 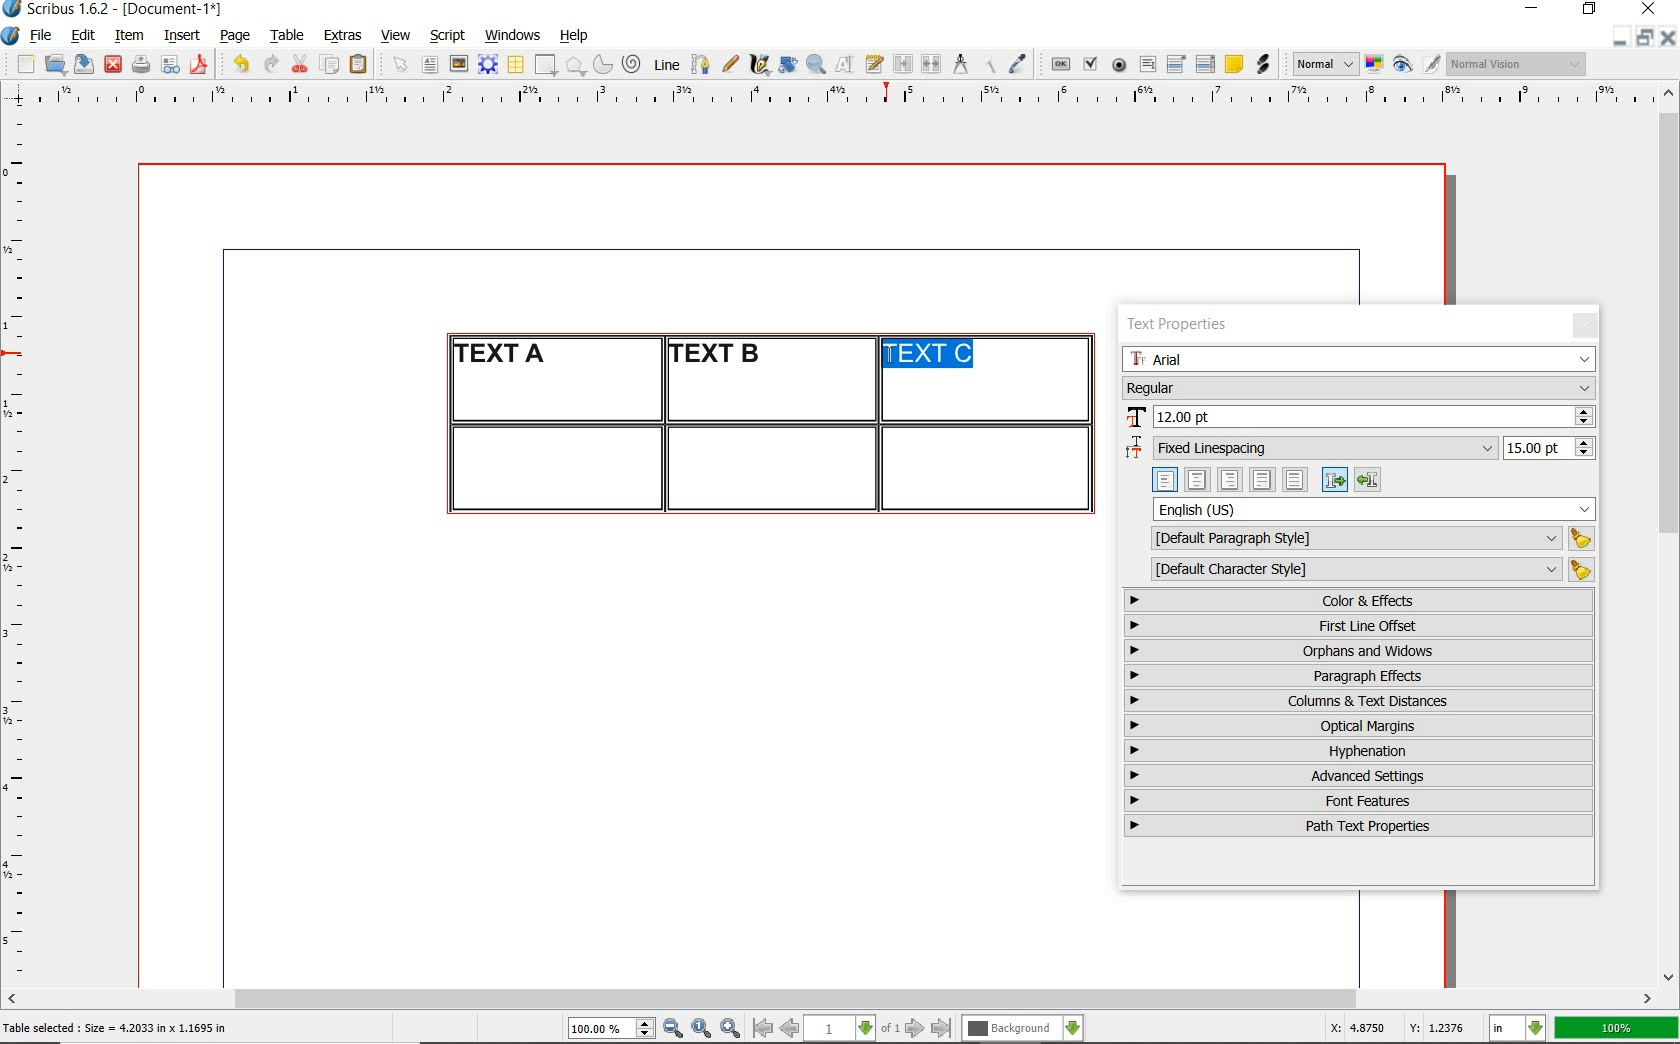 I want to click on 100%, so click(x=1618, y=1028).